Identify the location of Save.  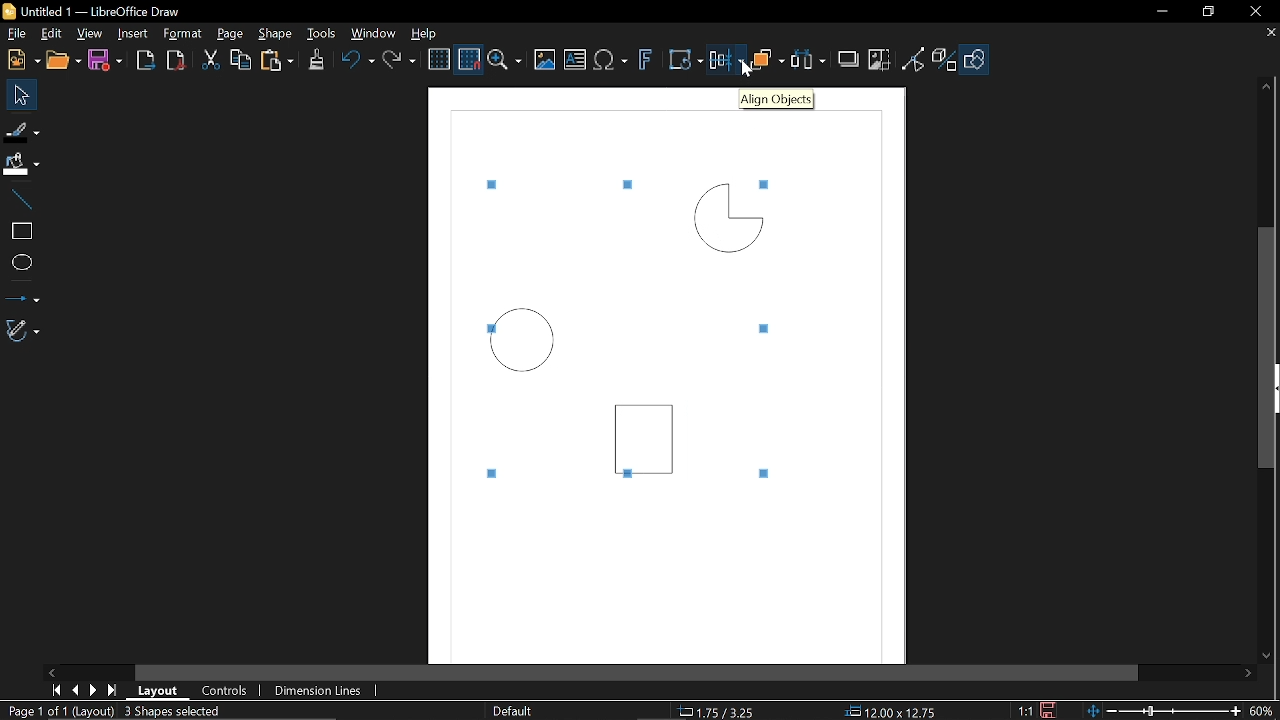
(1045, 710).